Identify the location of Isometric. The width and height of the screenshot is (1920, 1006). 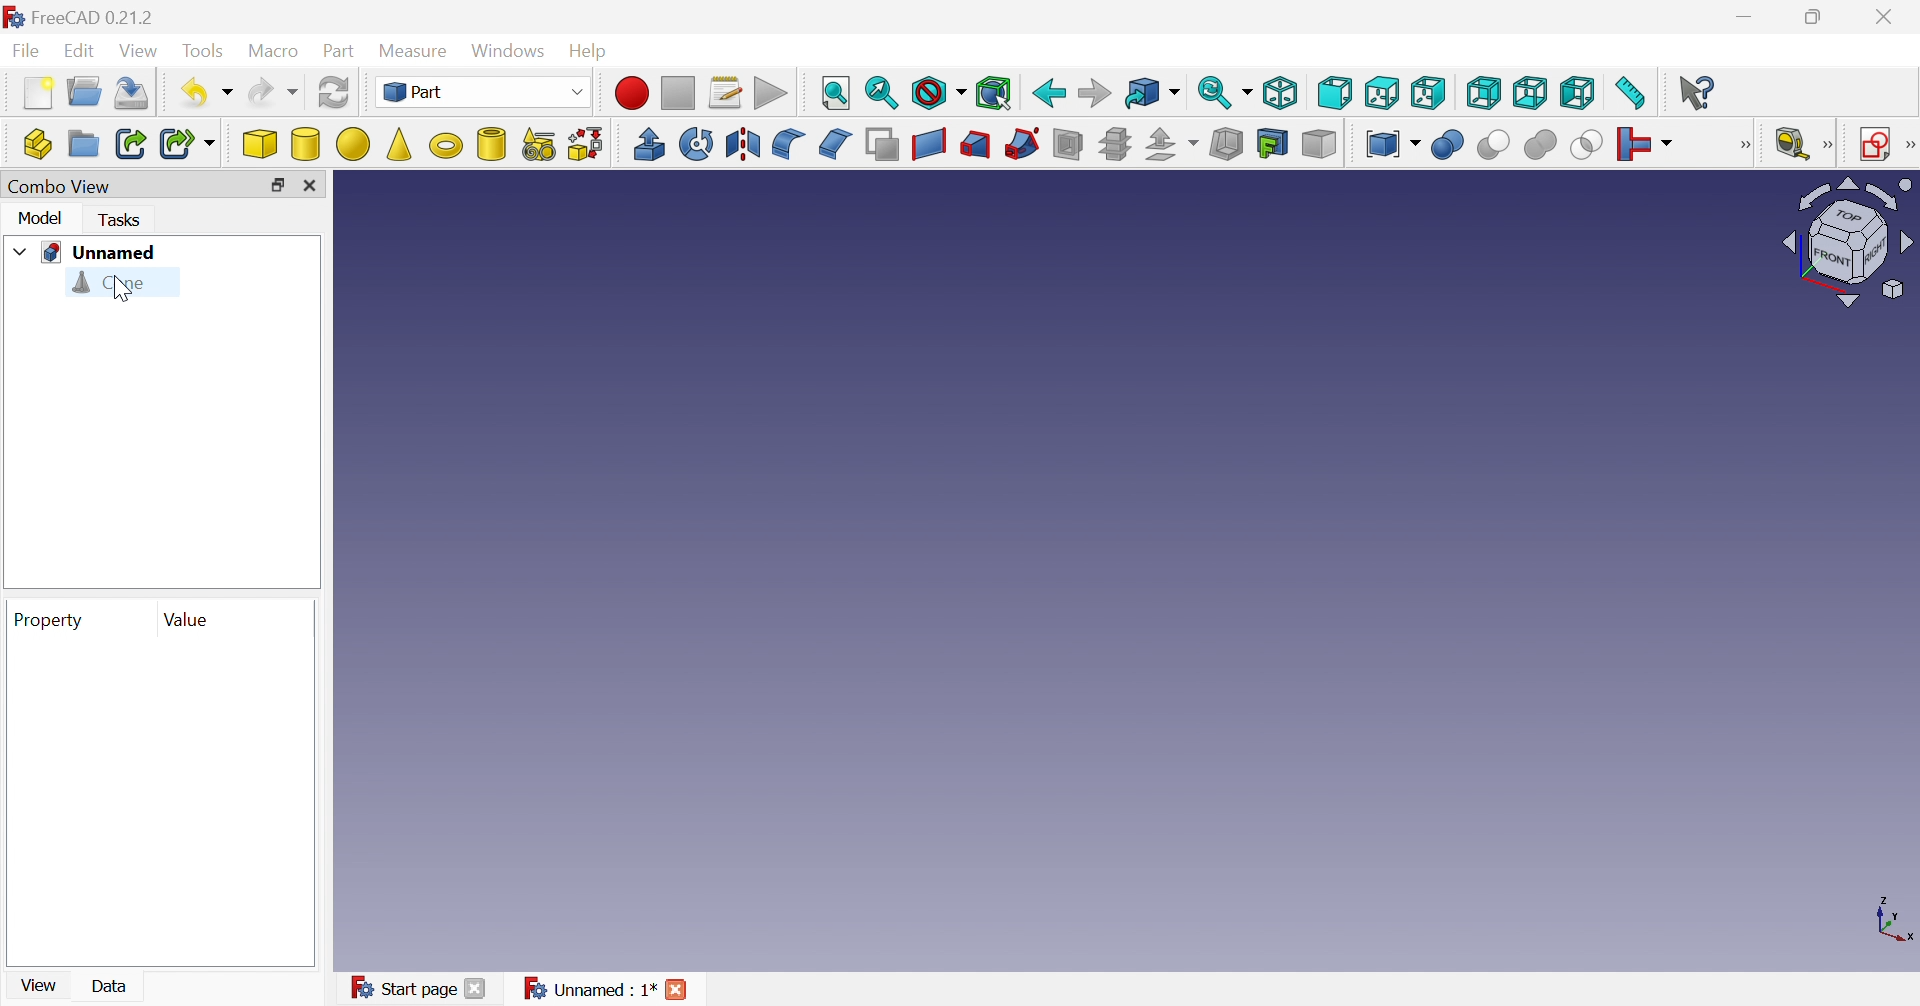
(1282, 91).